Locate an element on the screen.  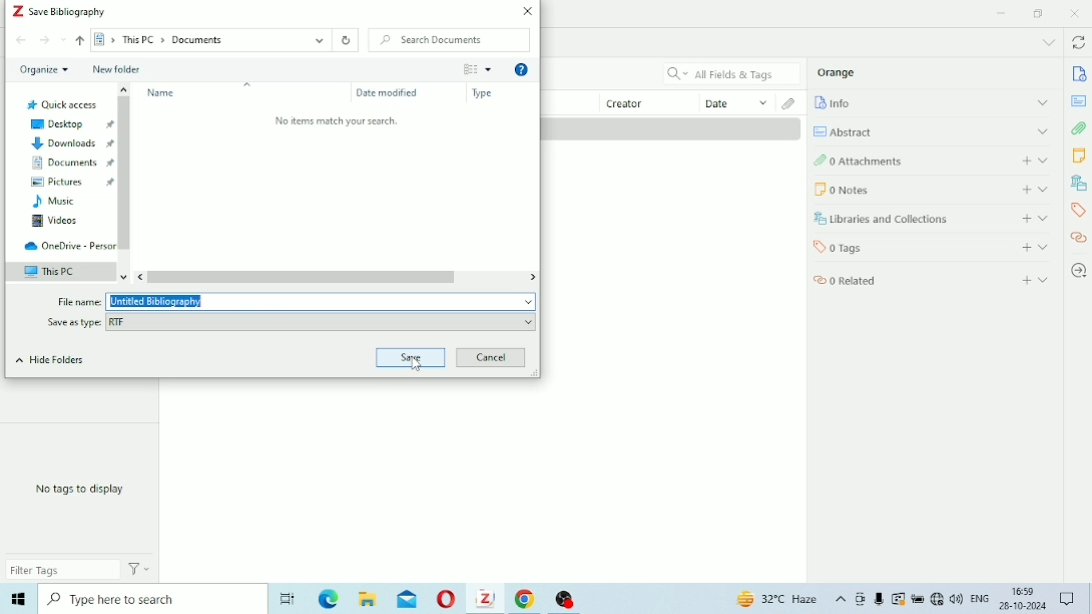
OneDrive-Personal is located at coordinates (68, 246).